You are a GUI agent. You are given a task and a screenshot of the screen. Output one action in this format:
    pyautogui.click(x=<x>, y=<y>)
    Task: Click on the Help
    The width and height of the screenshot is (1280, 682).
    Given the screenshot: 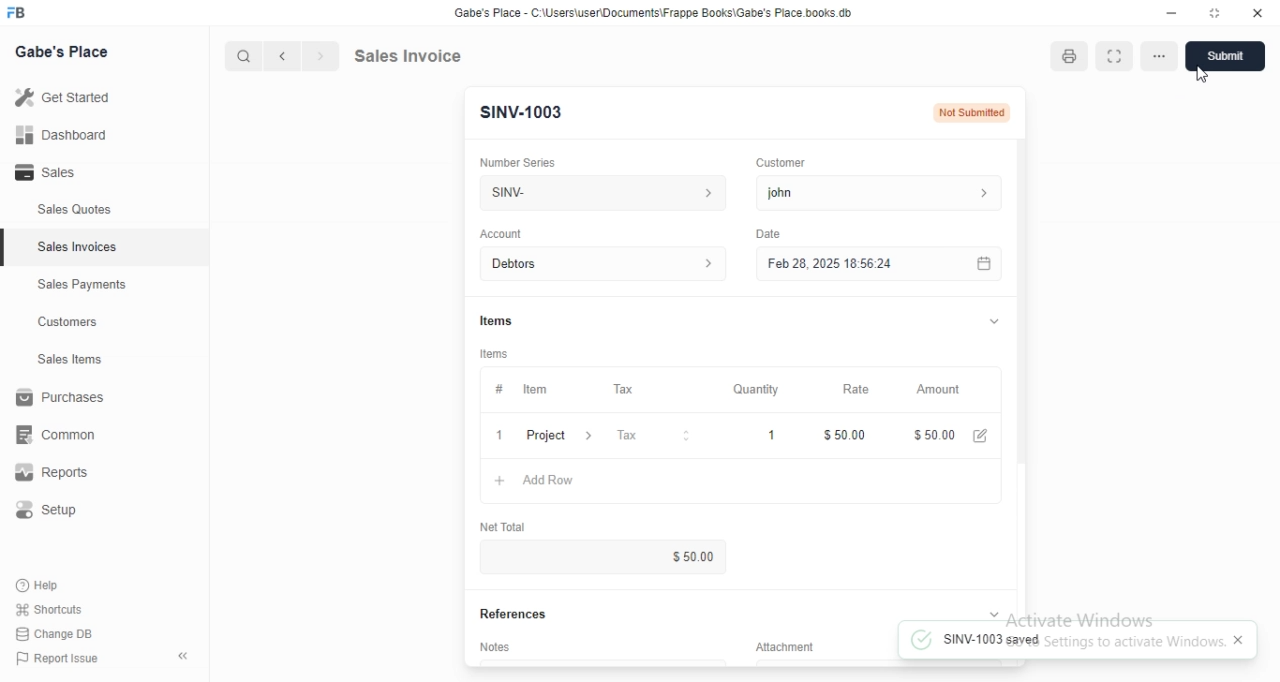 What is the action you would take?
    pyautogui.click(x=57, y=584)
    